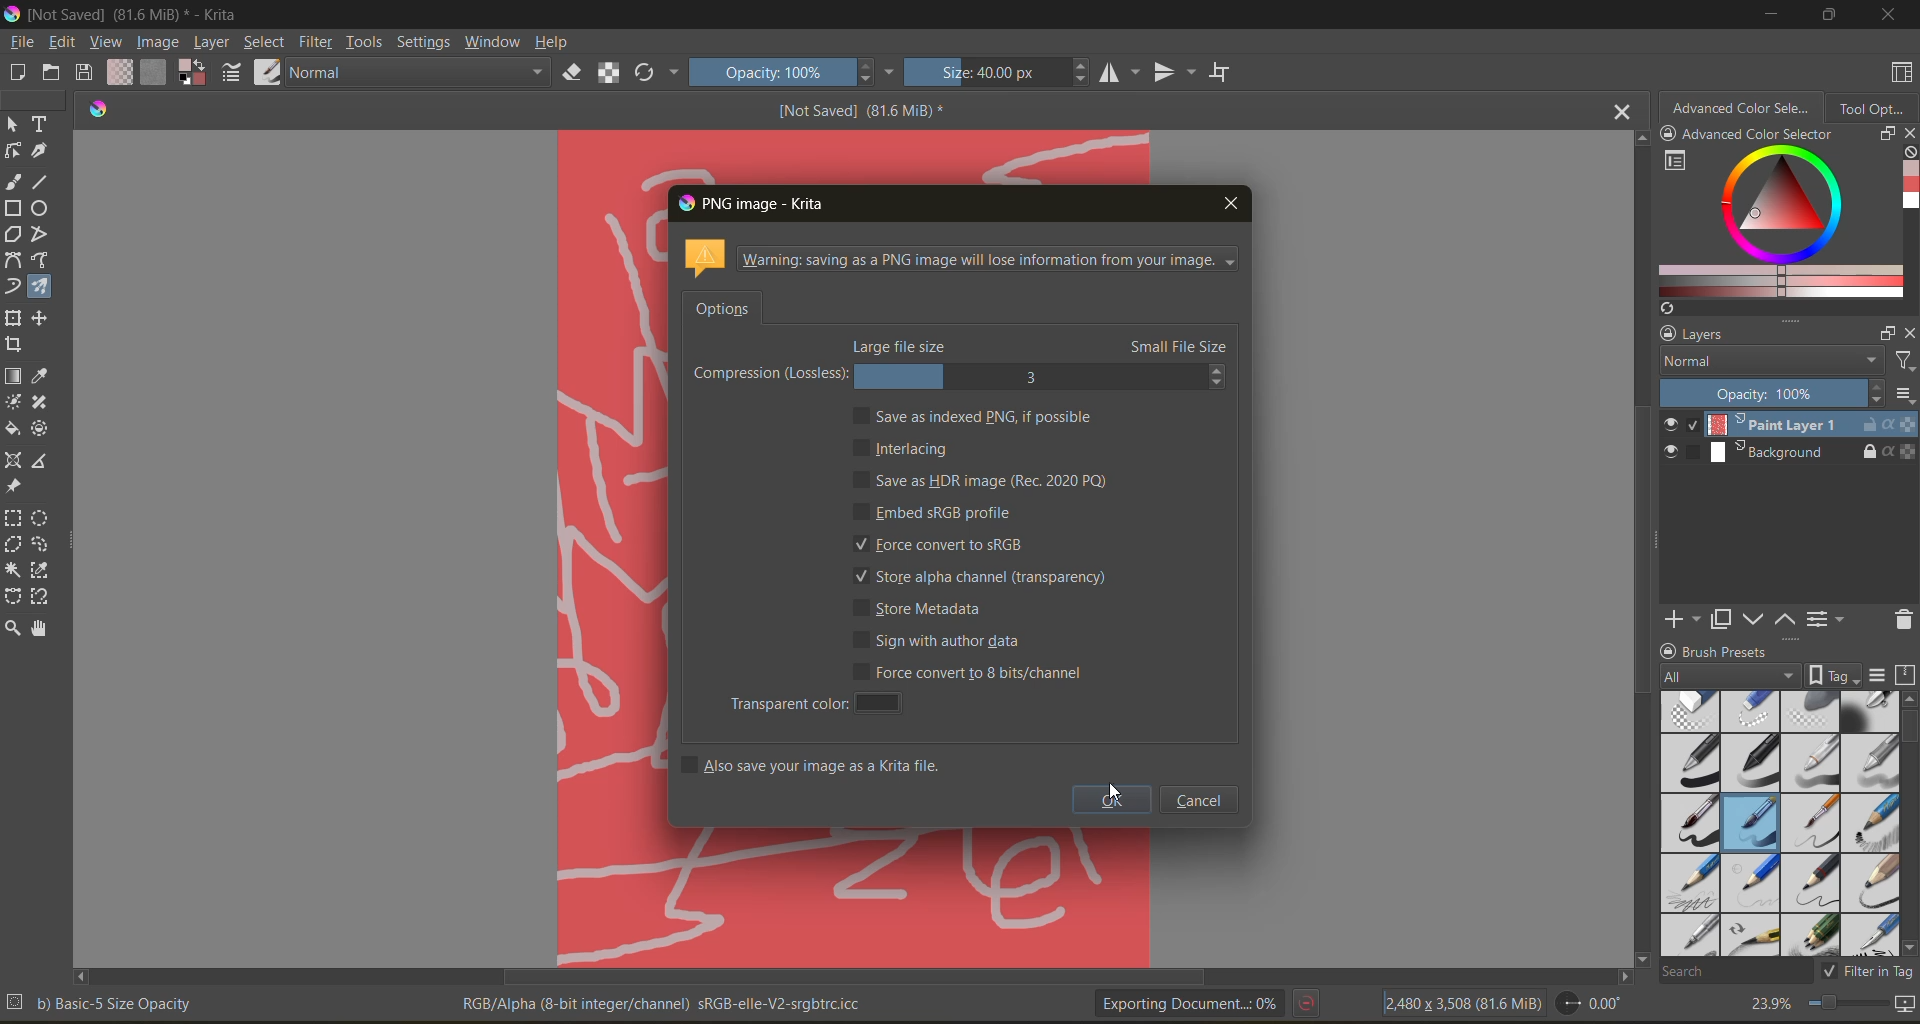 The width and height of the screenshot is (1920, 1024). What do you see at coordinates (921, 605) in the screenshot?
I see `store metadata` at bounding box center [921, 605].